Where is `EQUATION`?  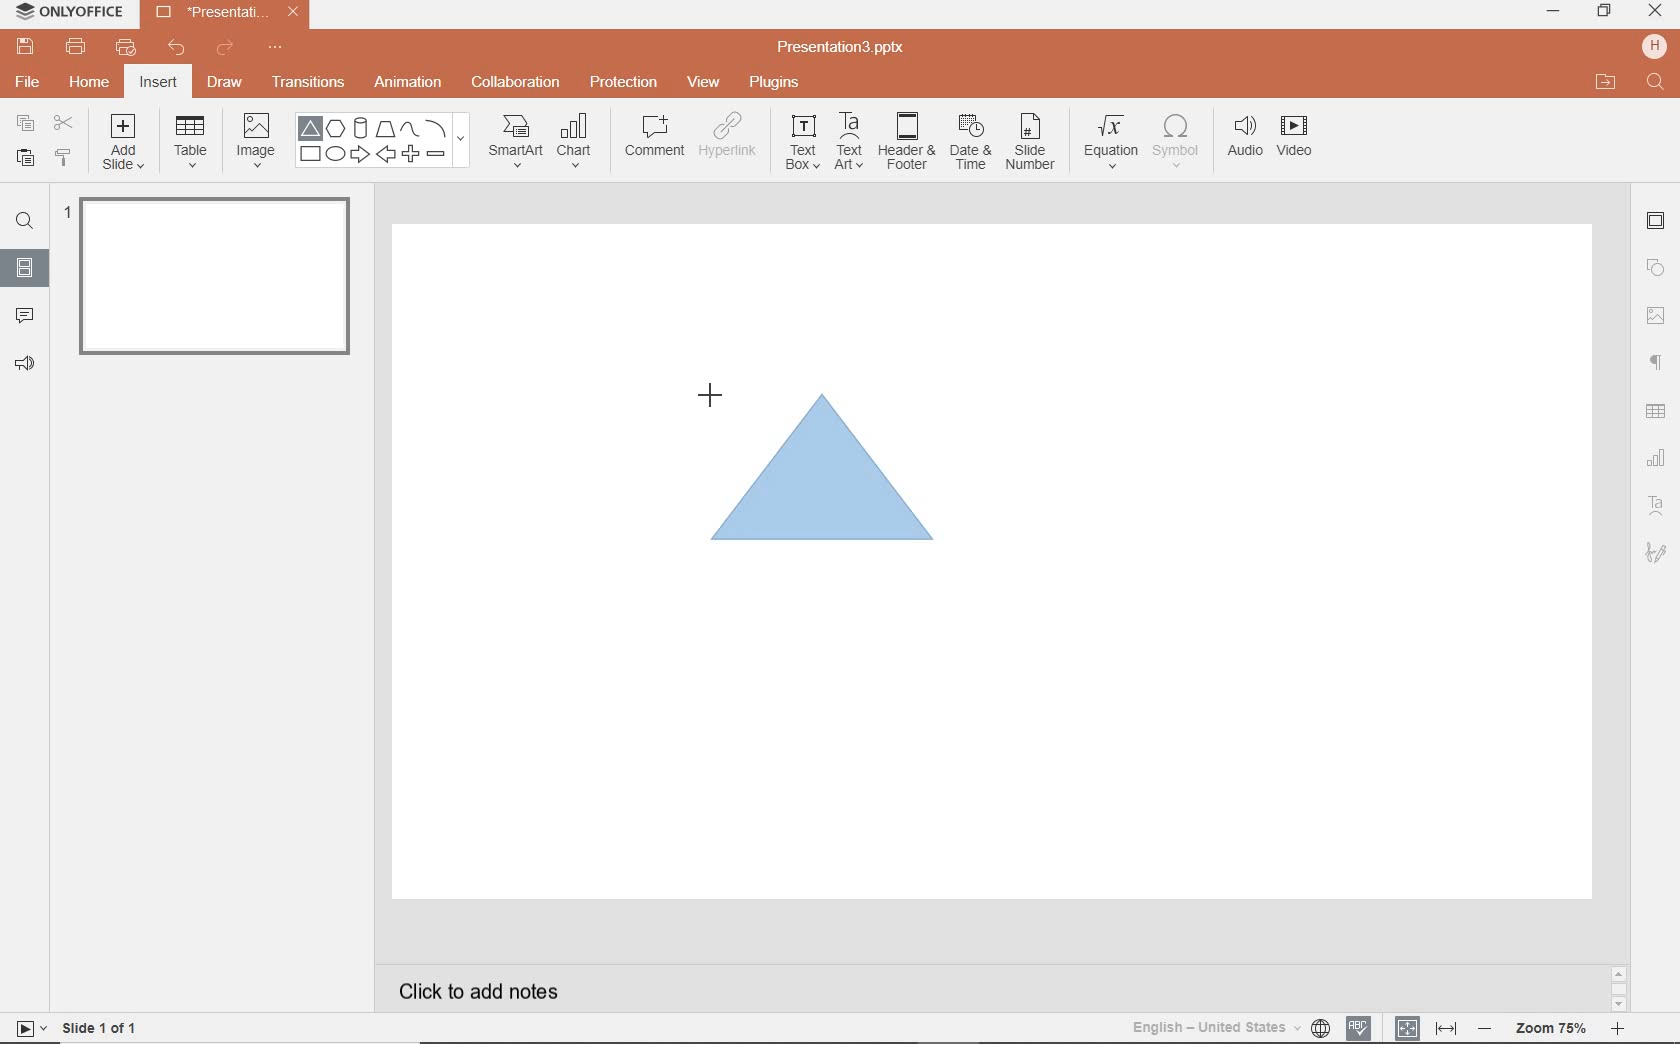 EQUATION is located at coordinates (1112, 145).